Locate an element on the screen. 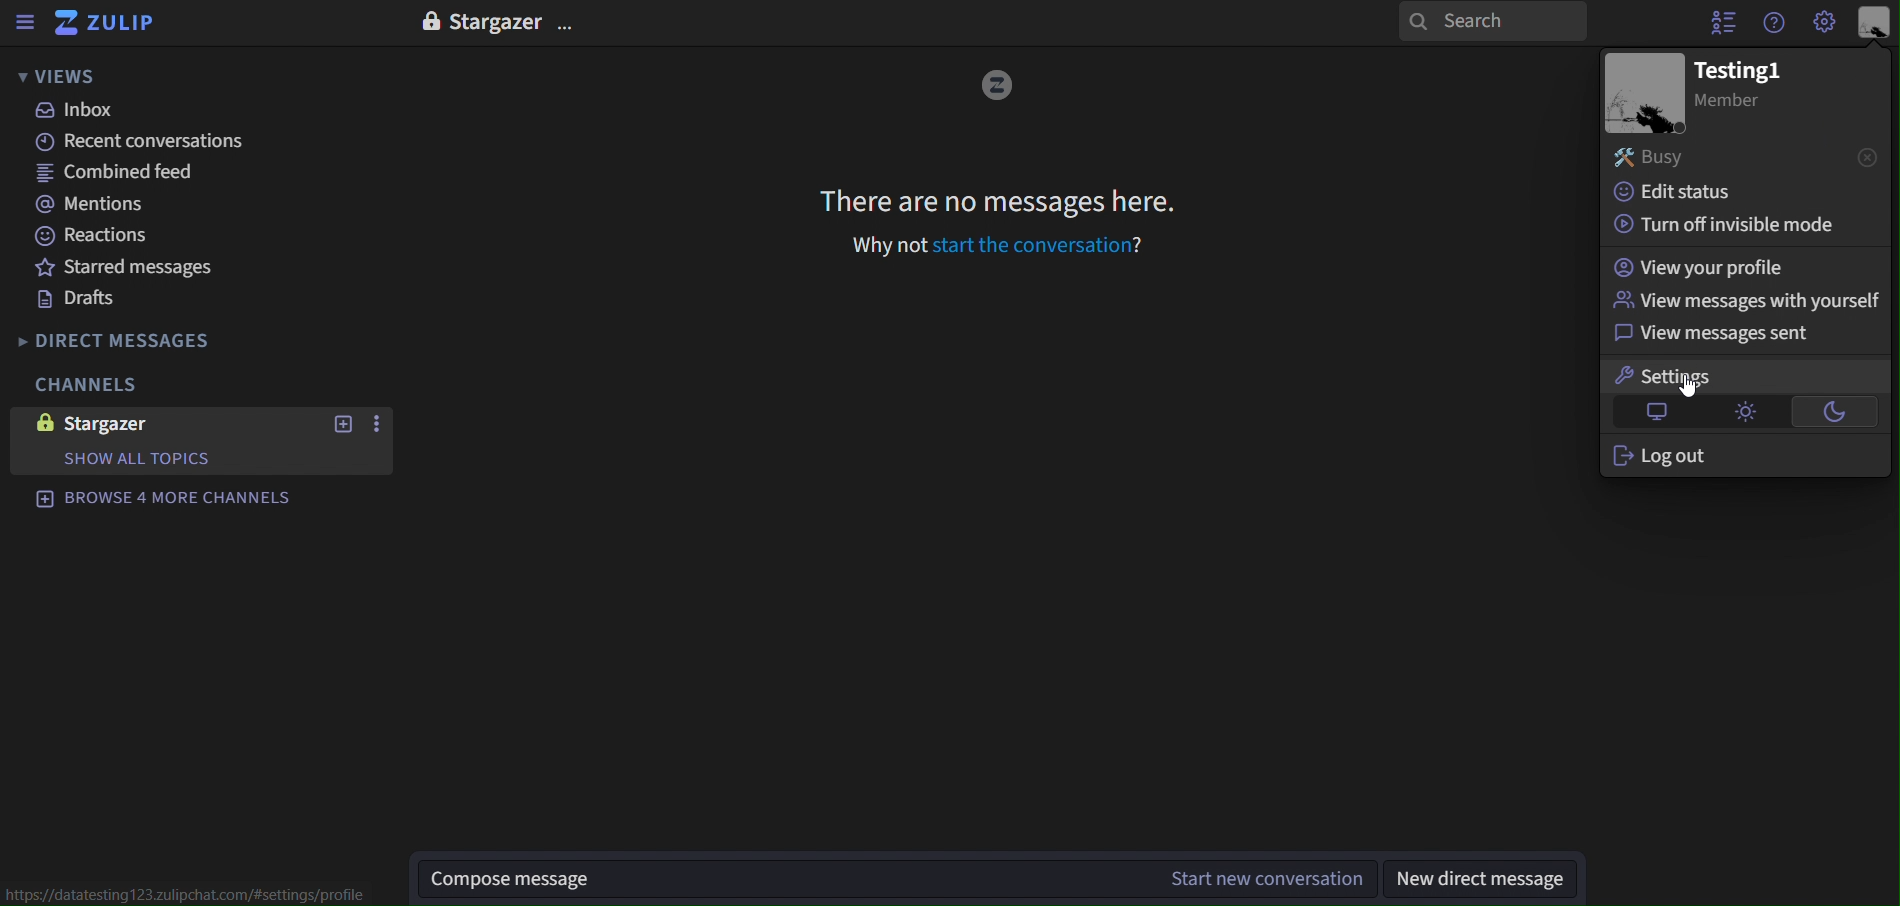 This screenshot has width=1900, height=906. direct messages is located at coordinates (117, 342).